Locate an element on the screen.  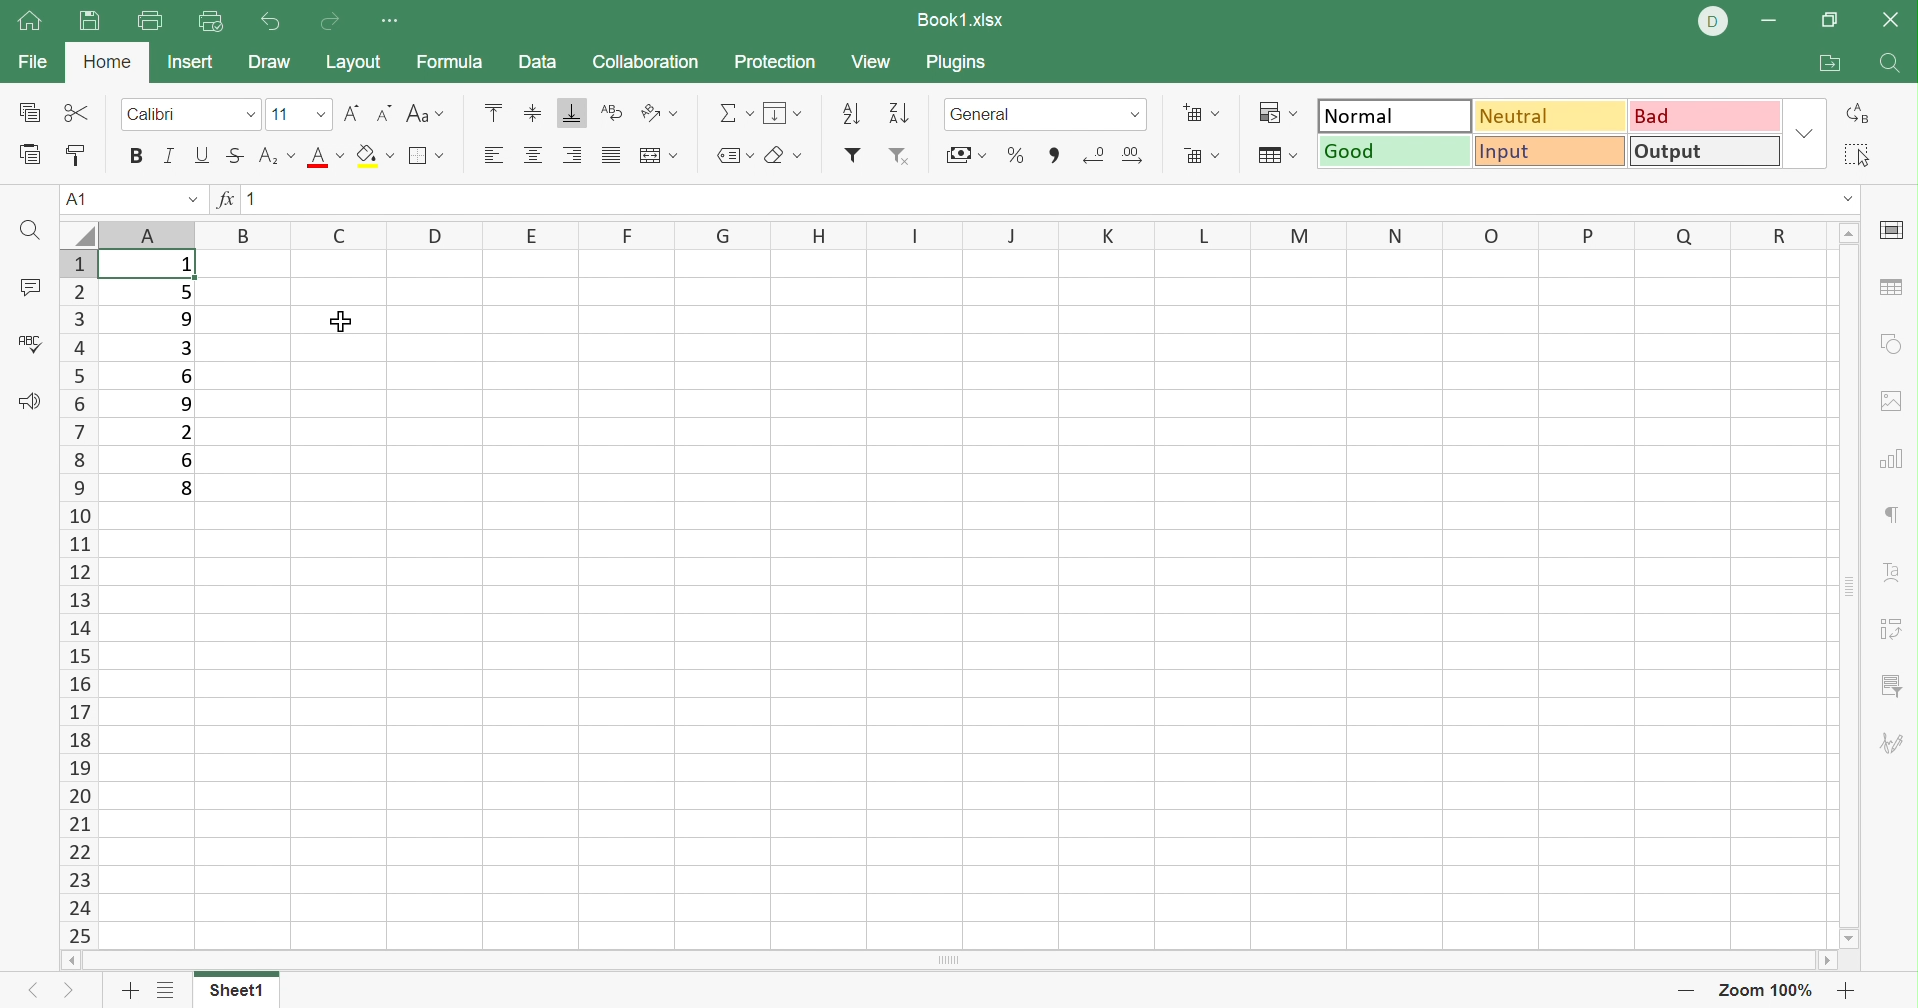
Add sheet is located at coordinates (128, 990).